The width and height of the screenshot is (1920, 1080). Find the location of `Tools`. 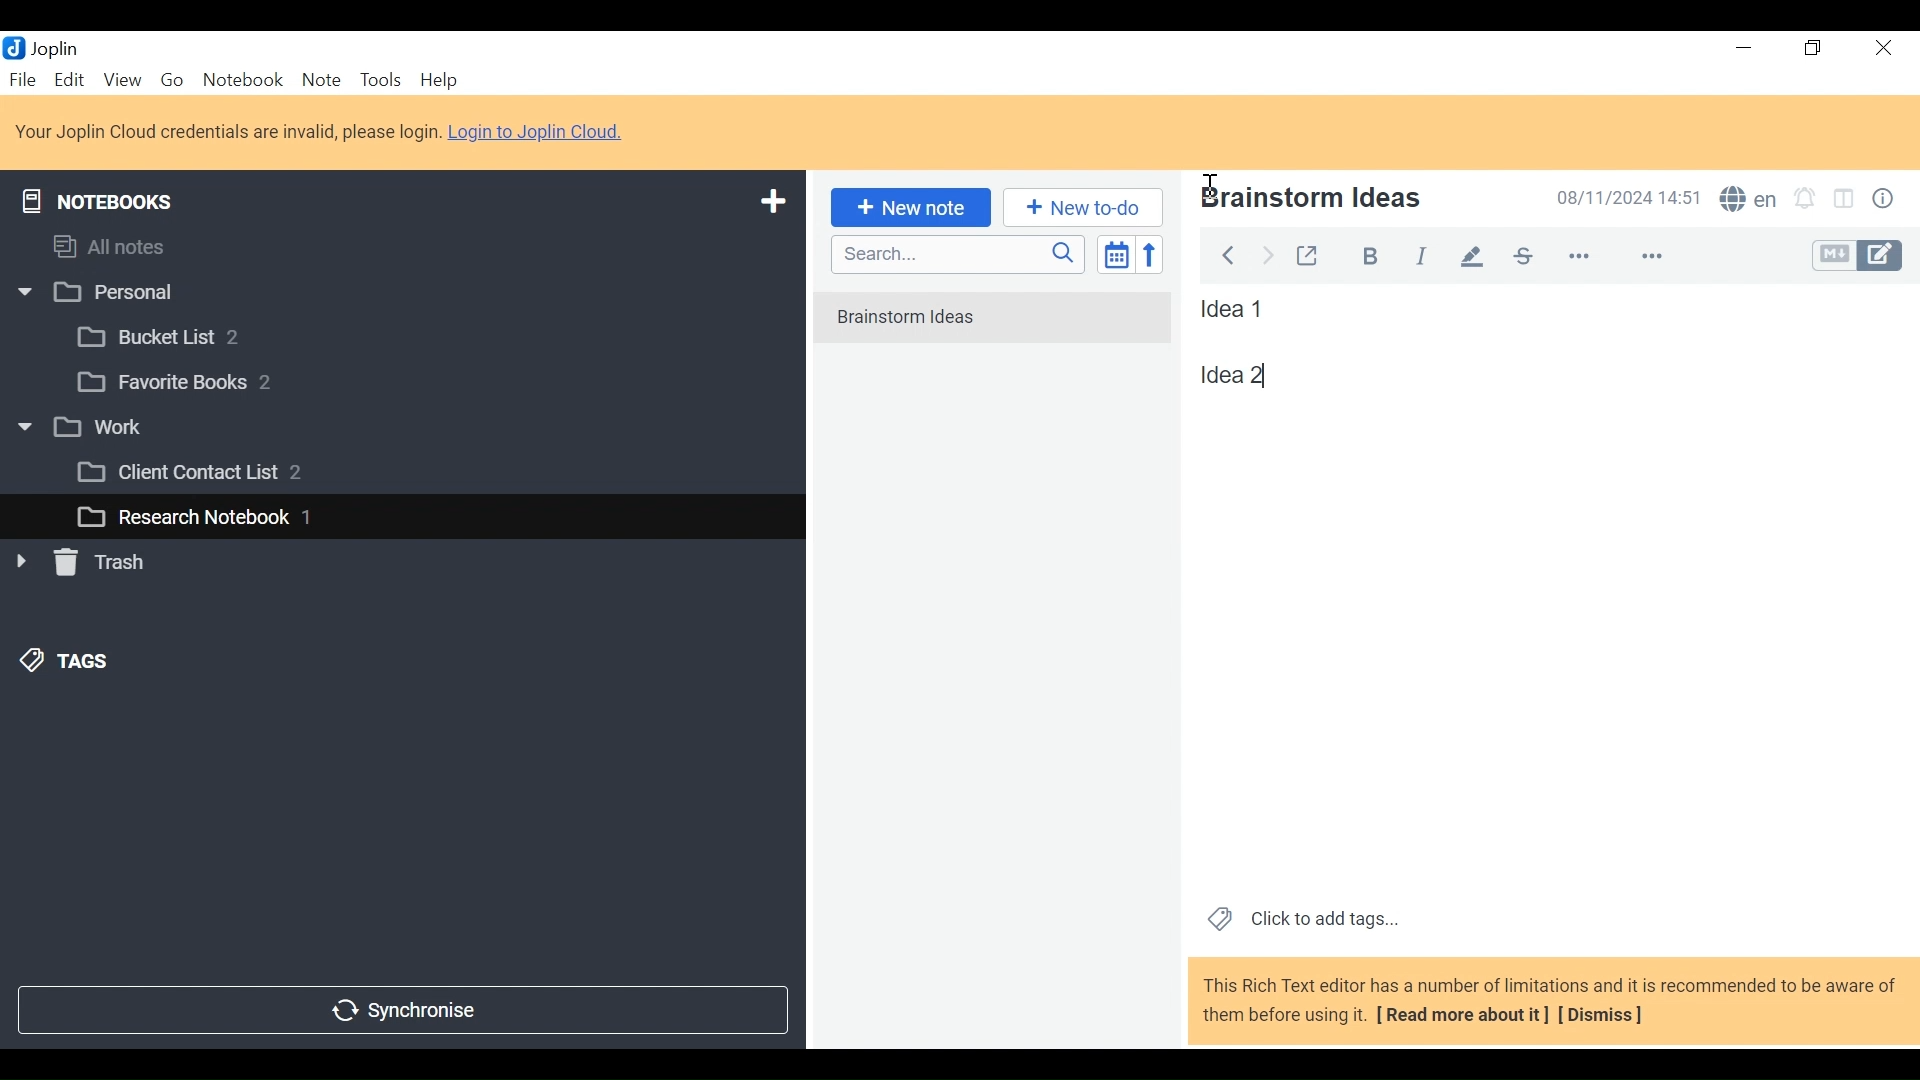

Tools is located at coordinates (379, 80).